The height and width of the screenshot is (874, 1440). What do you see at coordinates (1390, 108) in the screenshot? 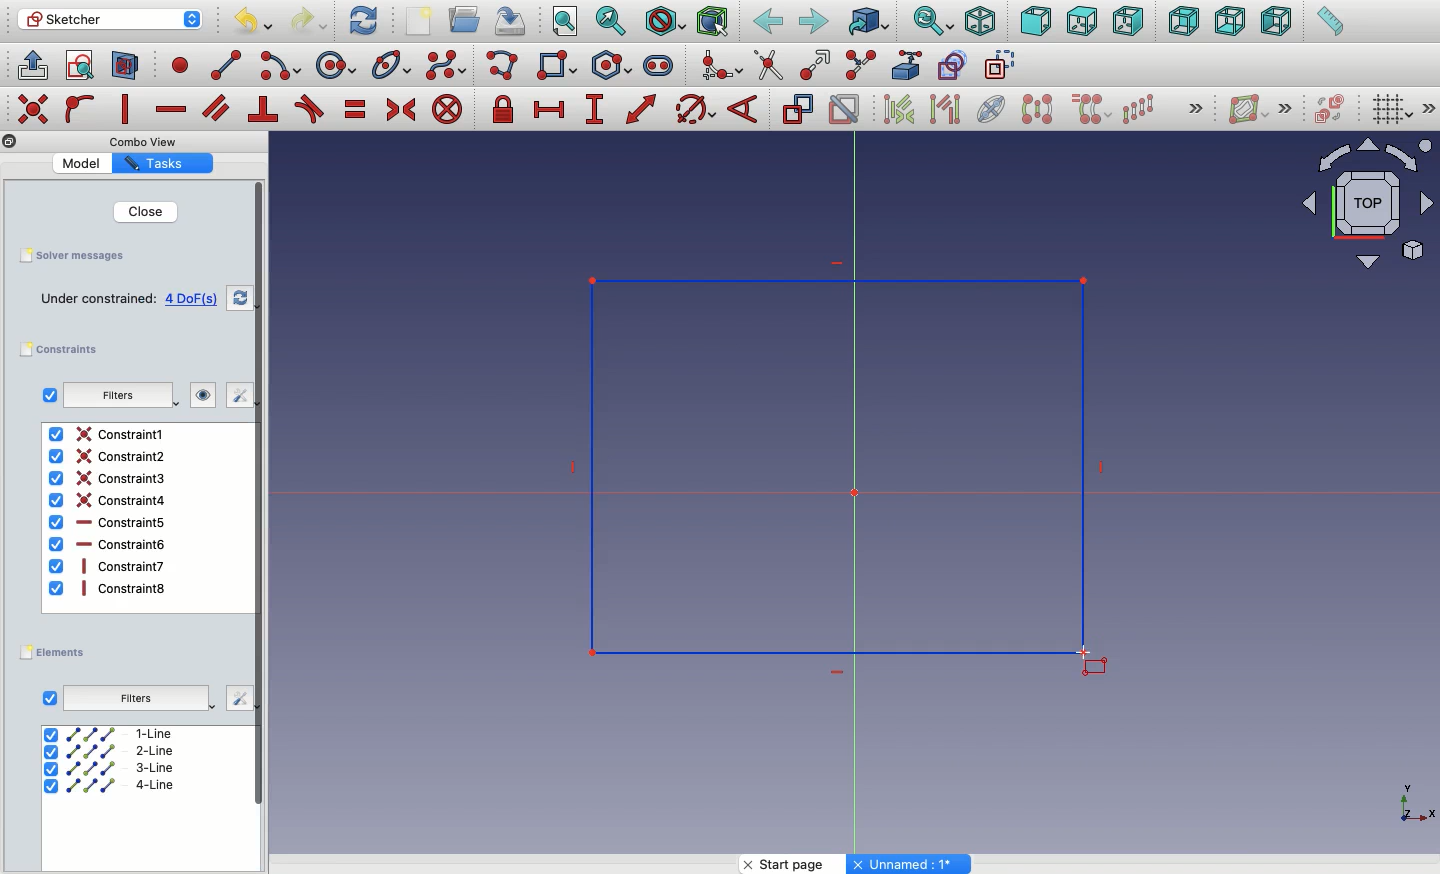
I see `Toggle grid` at bounding box center [1390, 108].